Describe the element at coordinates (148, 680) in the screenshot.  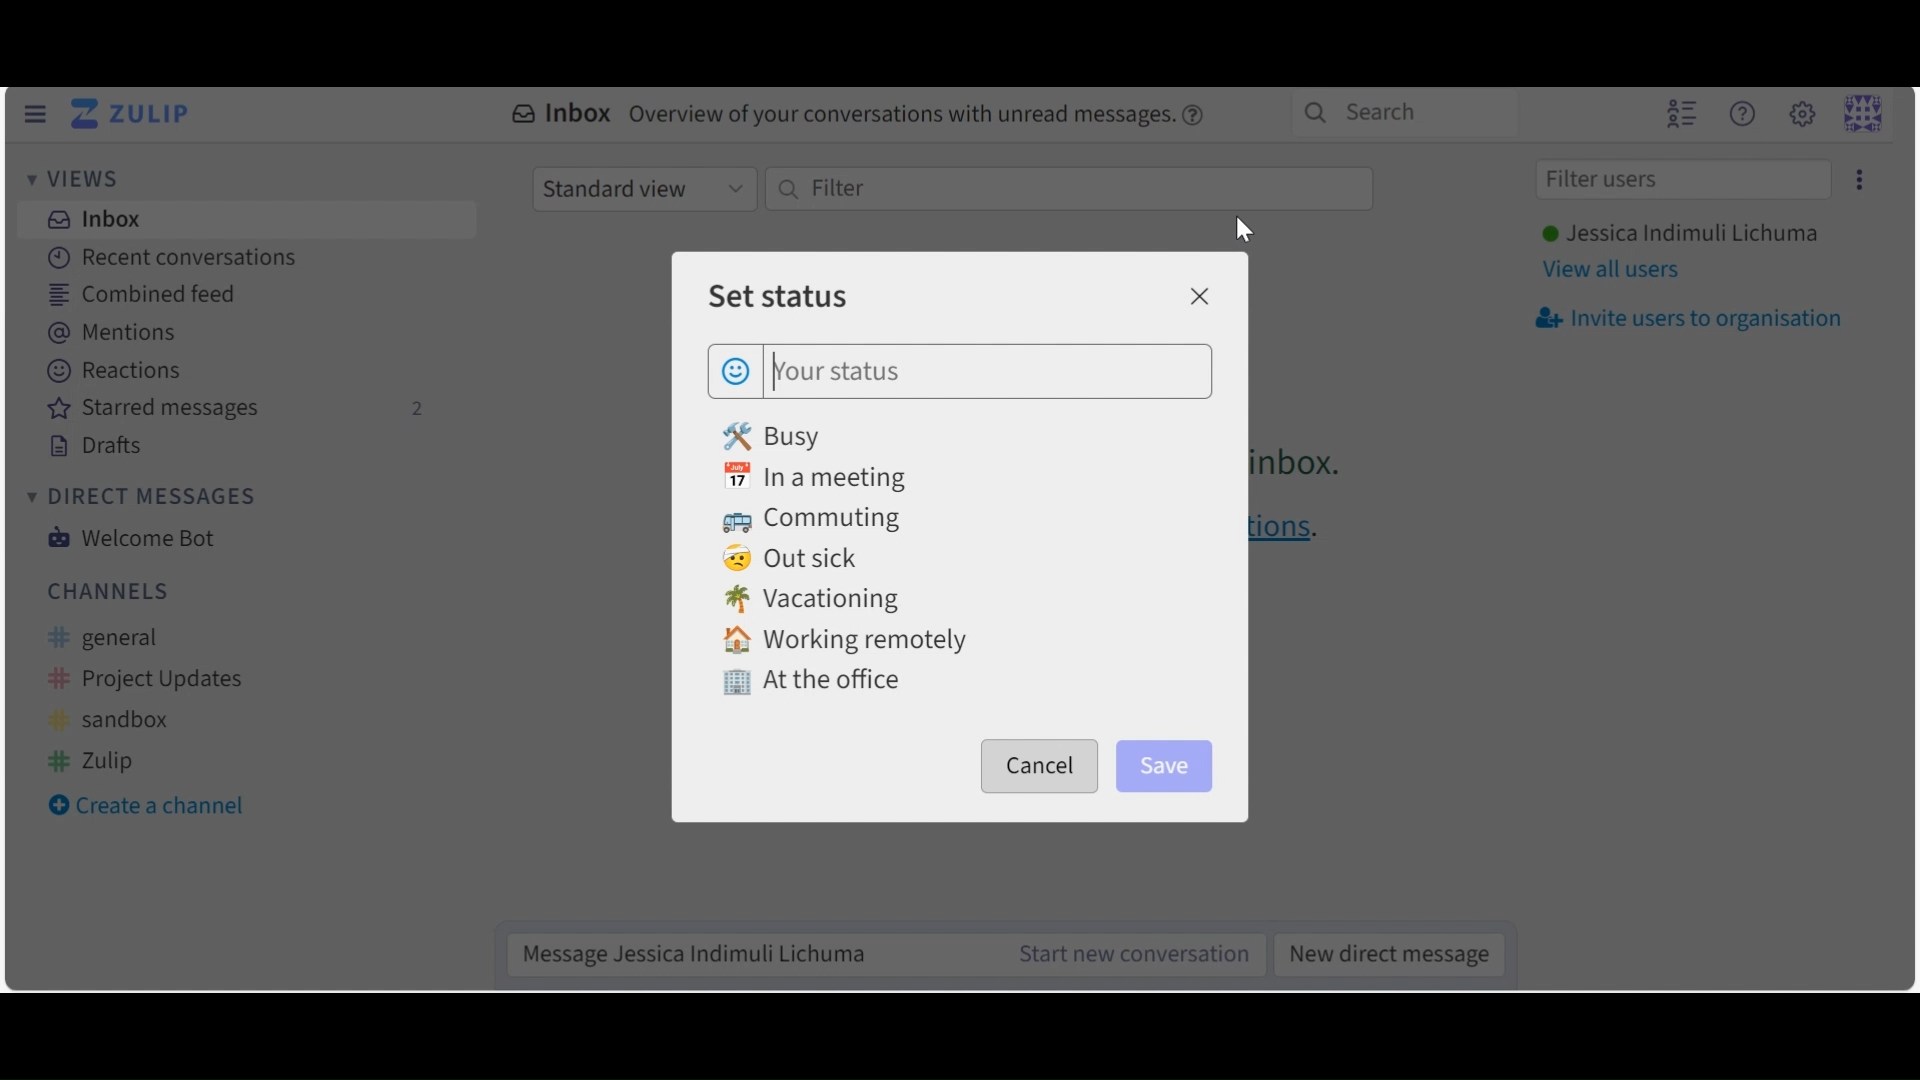
I see `project updates` at that location.